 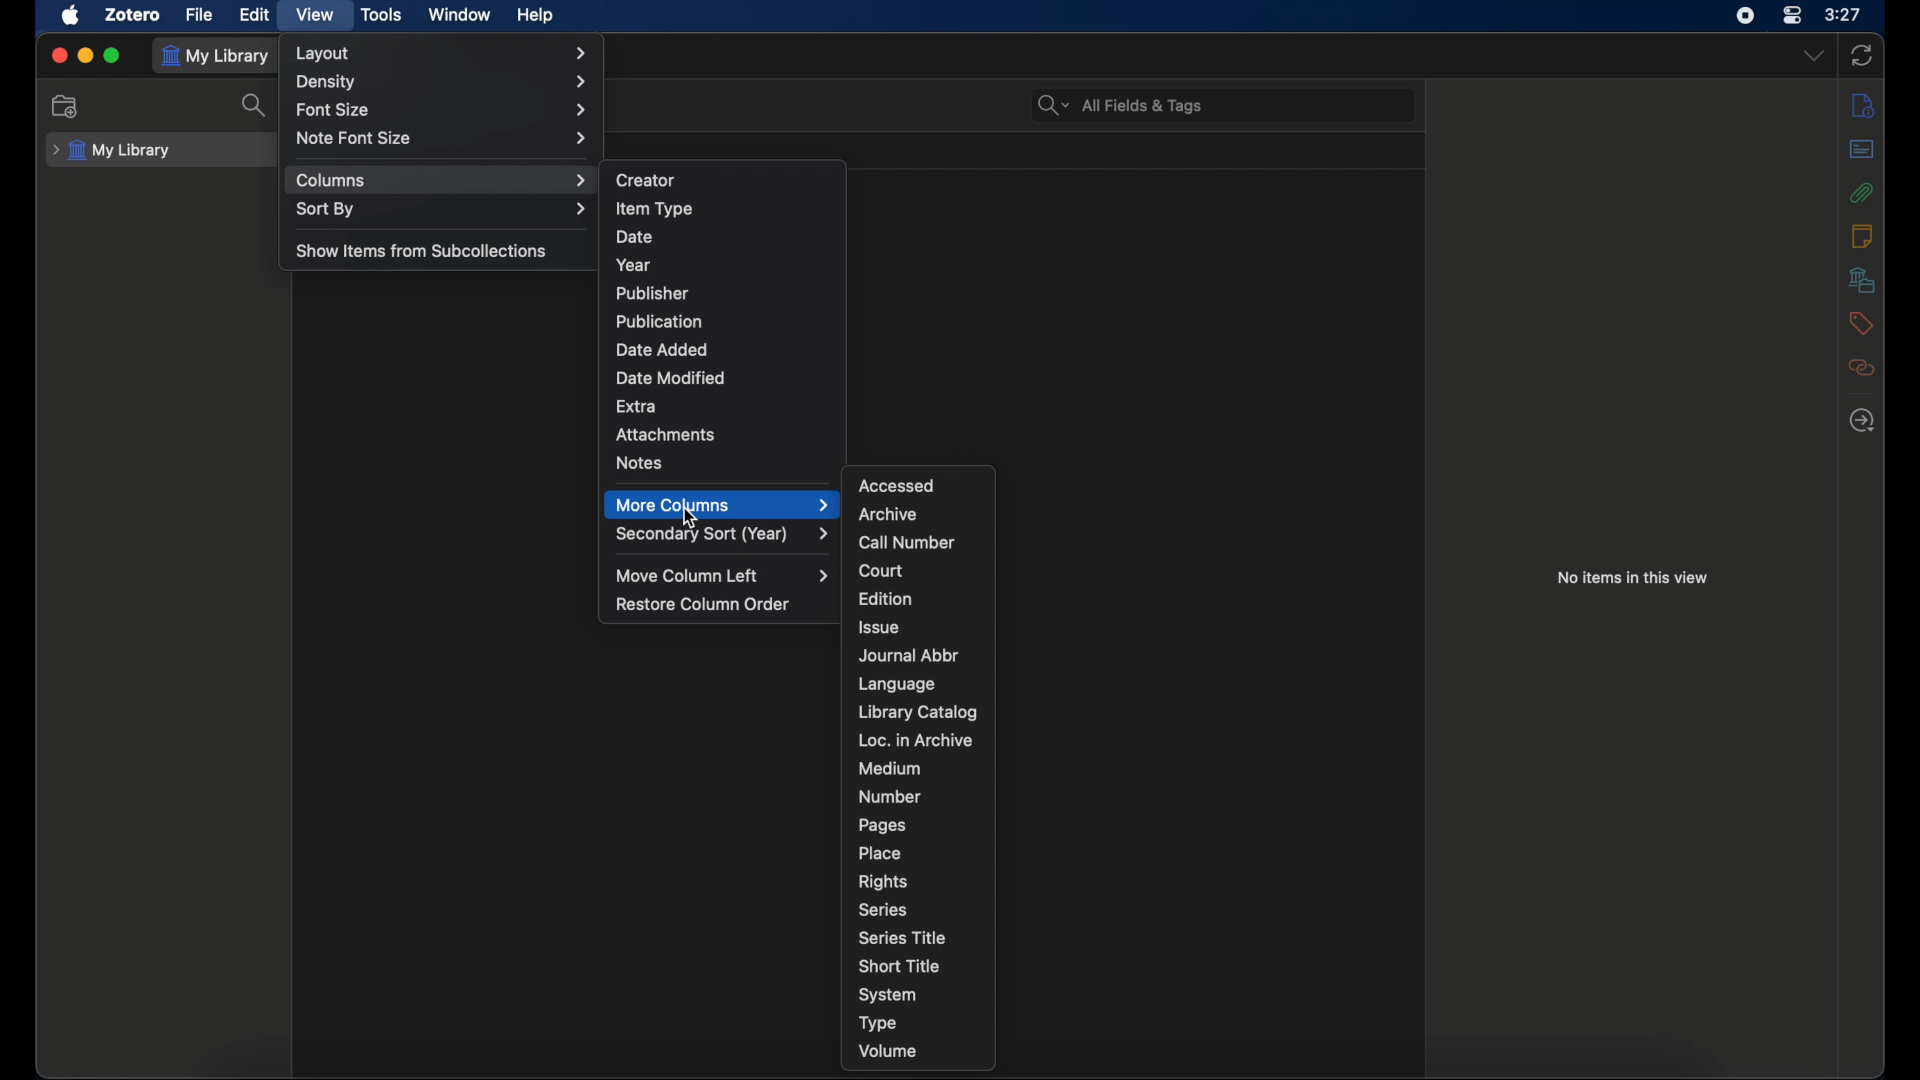 What do you see at coordinates (902, 965) in the screenshot?
I see `short title` at bounding box center [902, 965].